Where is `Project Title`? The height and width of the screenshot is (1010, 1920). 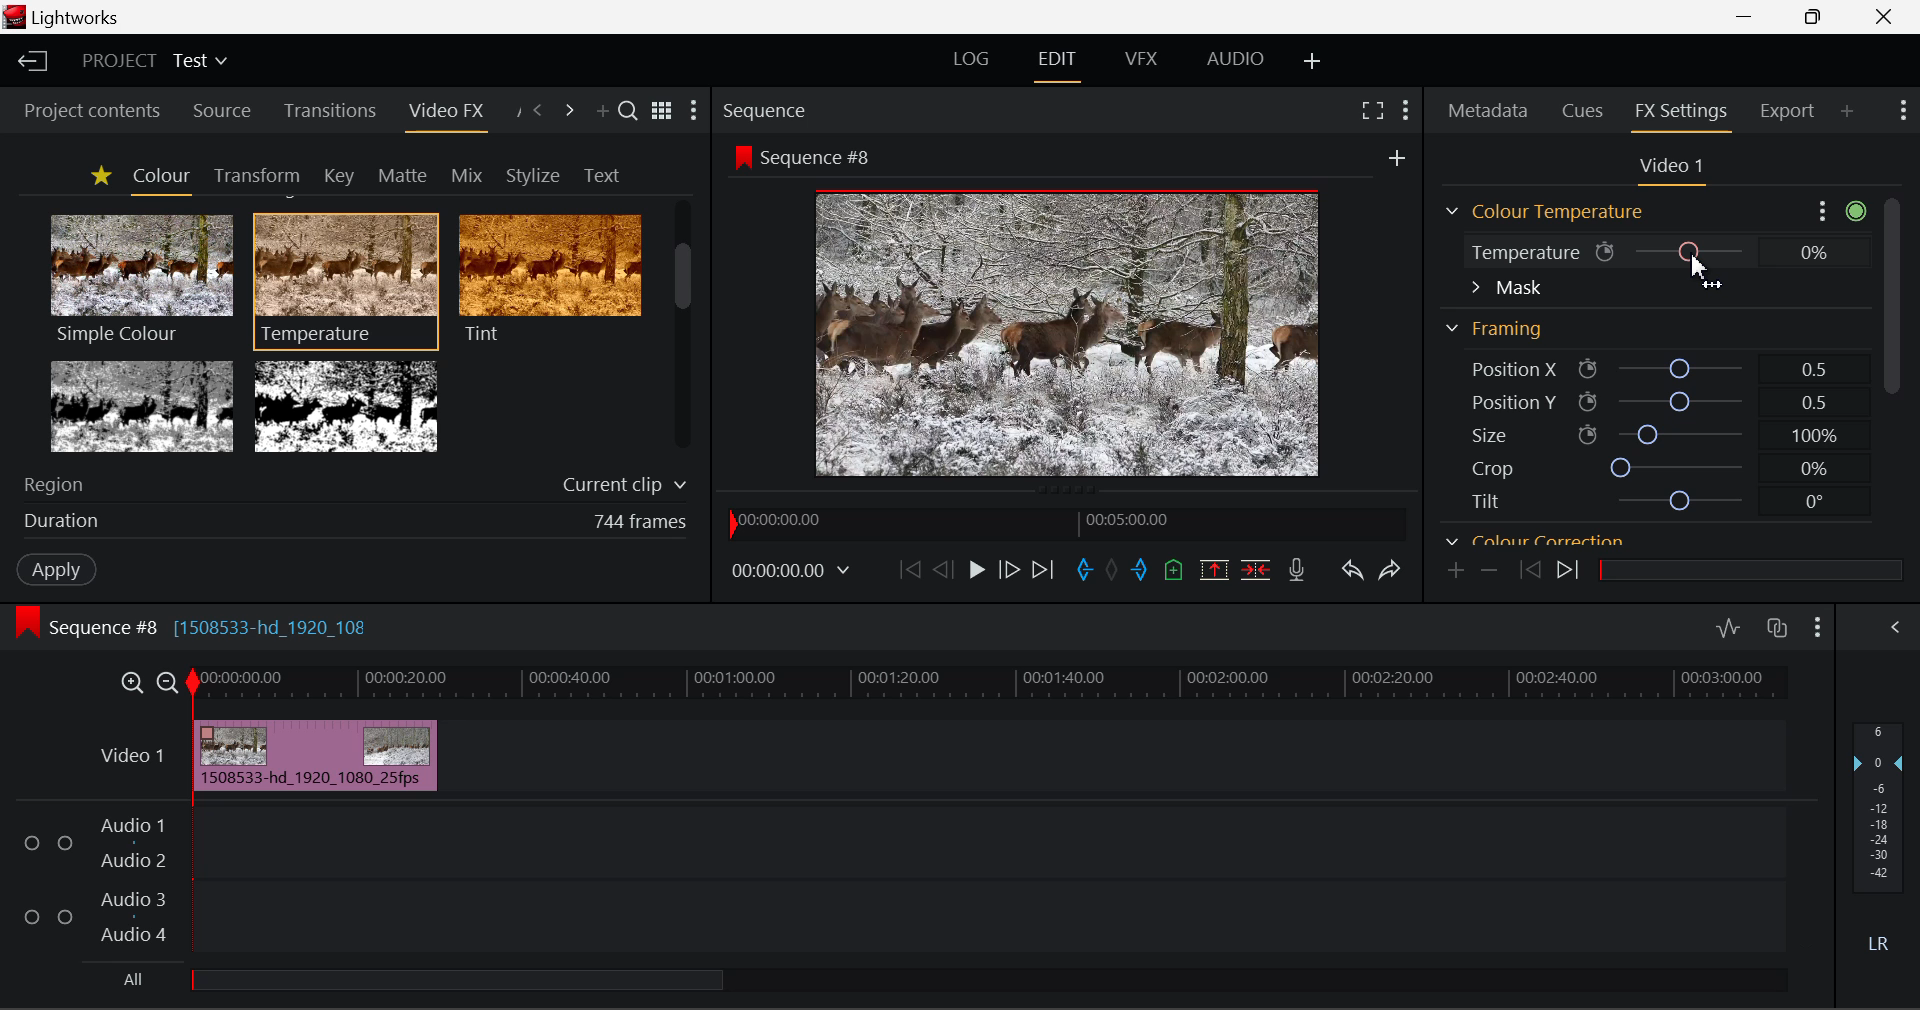
Project Title is located at coordinates (154, 58).